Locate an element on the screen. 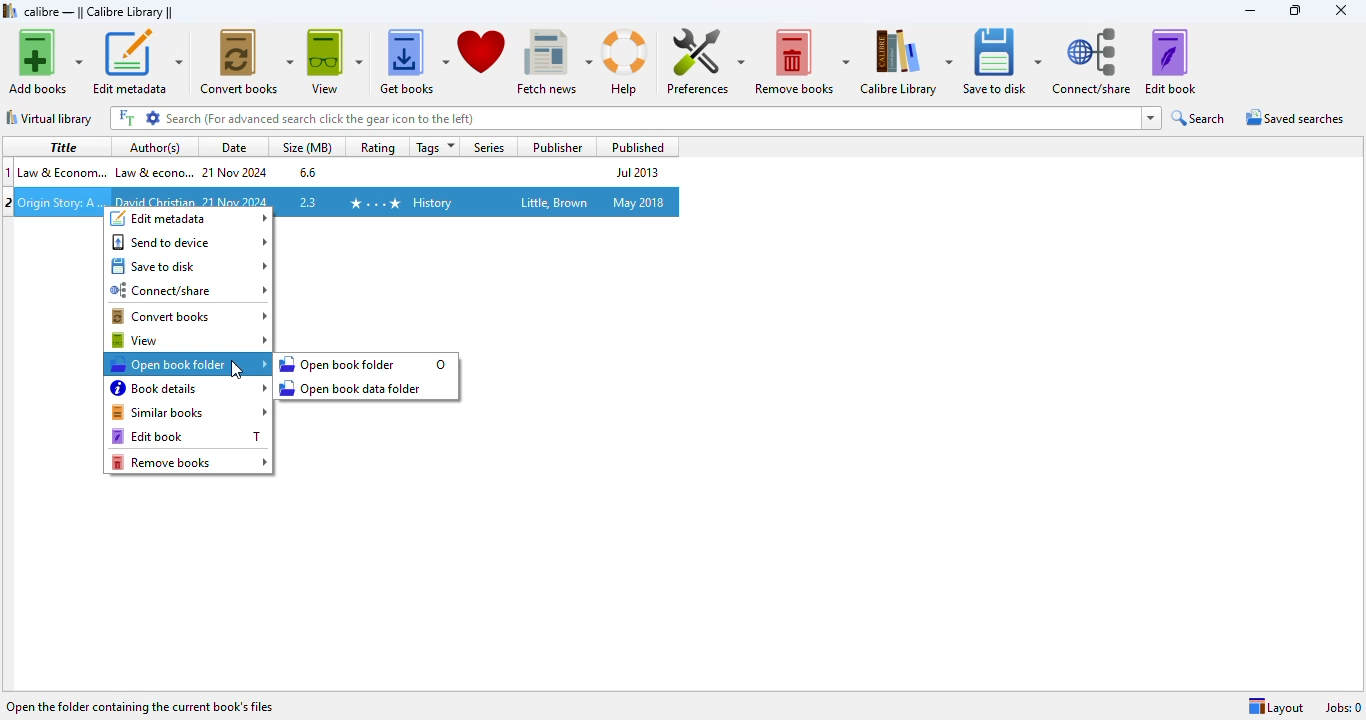 This screenshot has height=720, width=1366. book details is located at coordinates (190, 388).